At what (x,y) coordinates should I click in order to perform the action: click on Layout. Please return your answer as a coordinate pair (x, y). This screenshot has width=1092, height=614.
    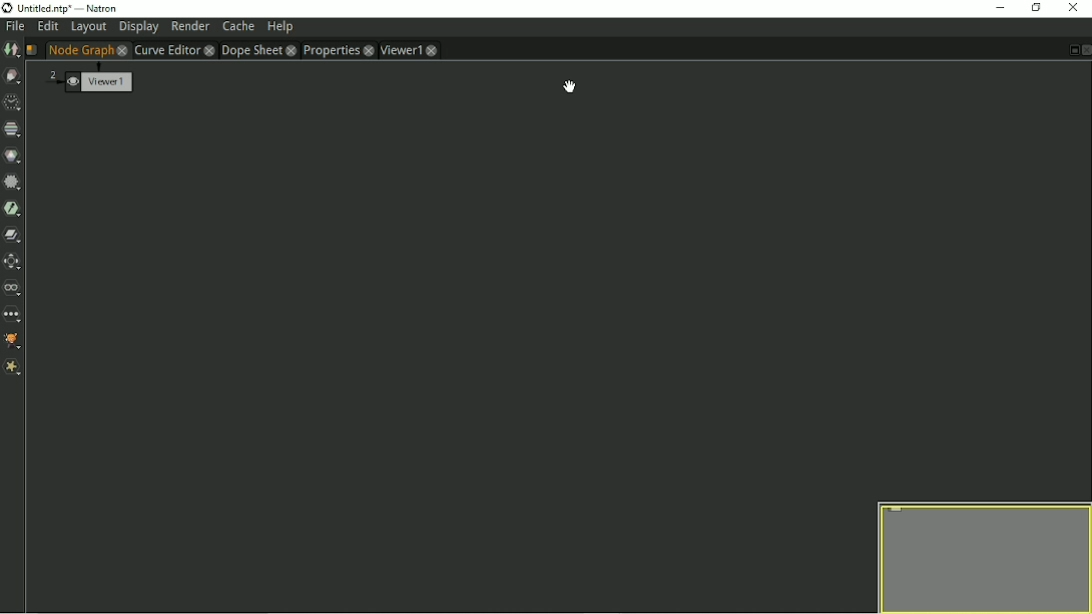
    Looking at the image, I should click on (88, 27).